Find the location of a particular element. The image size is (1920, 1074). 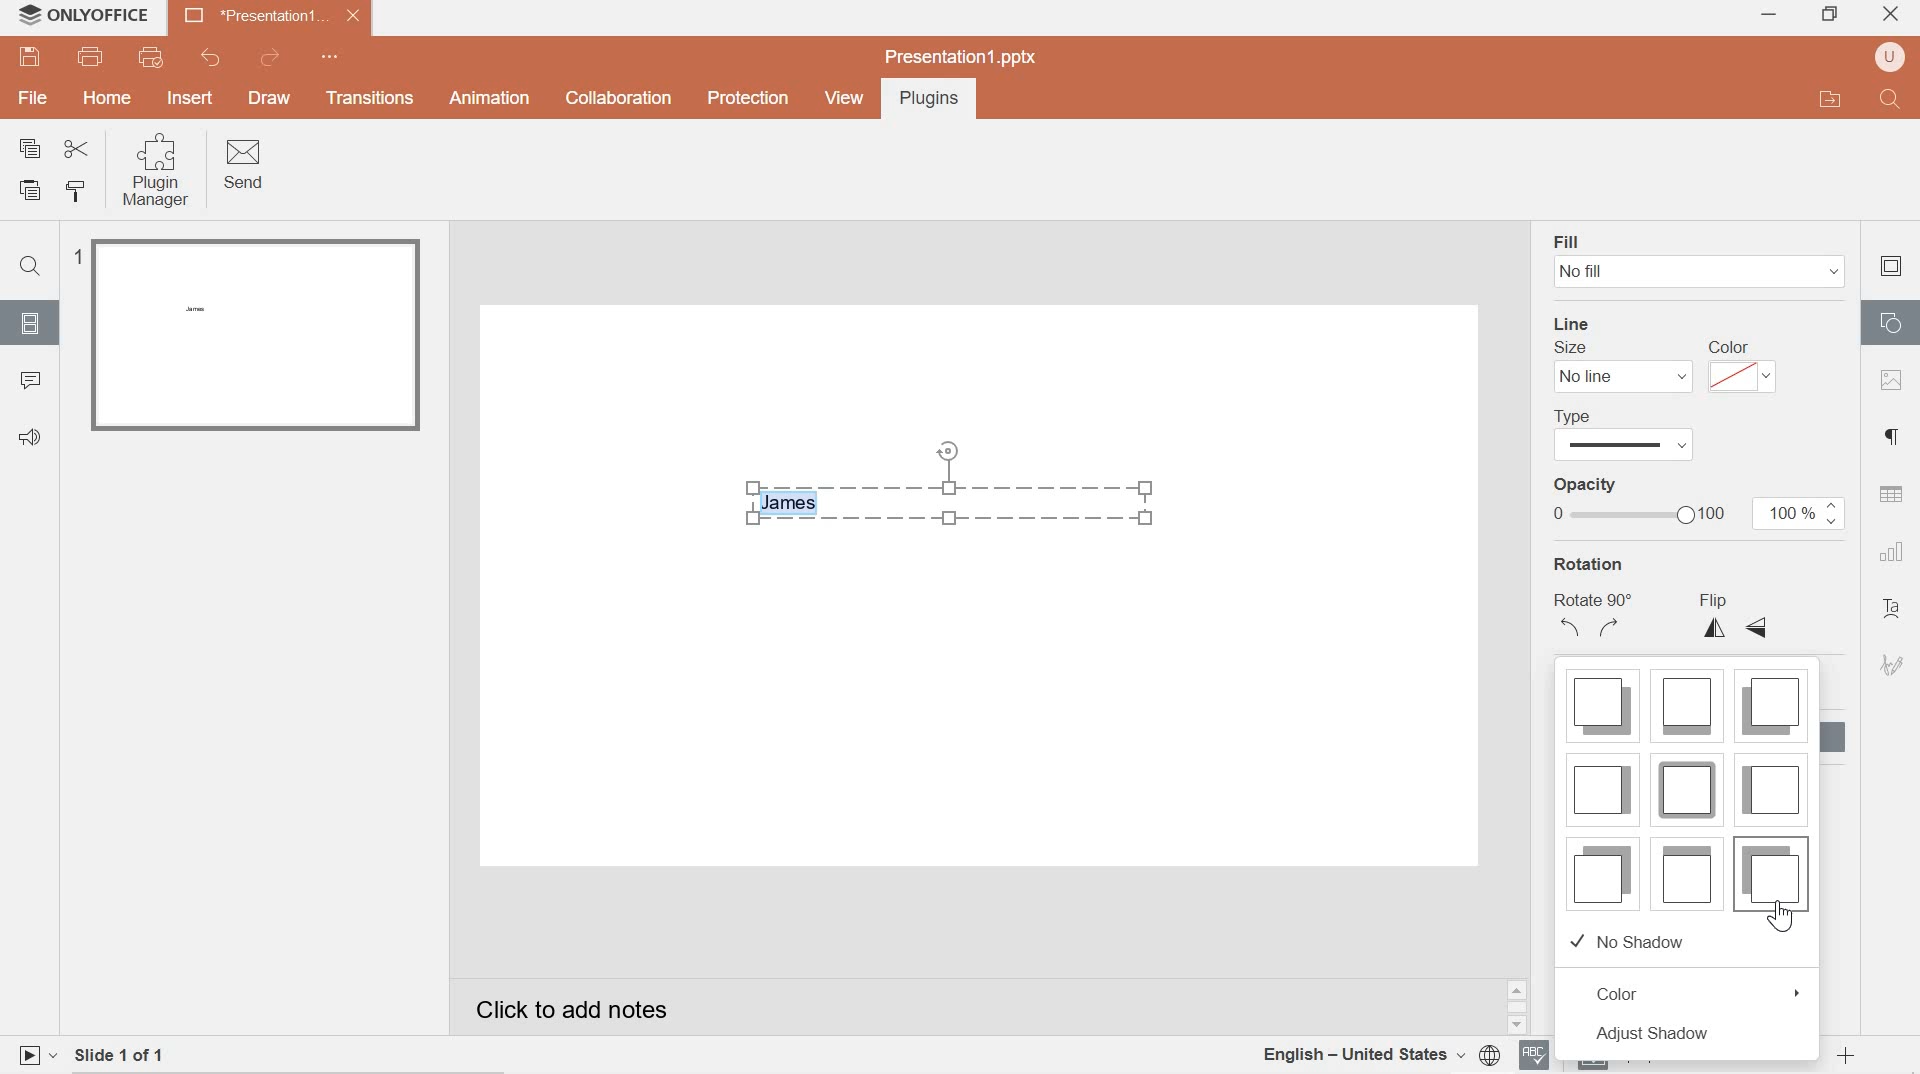

DRAW is located at coordinates (273, 100).